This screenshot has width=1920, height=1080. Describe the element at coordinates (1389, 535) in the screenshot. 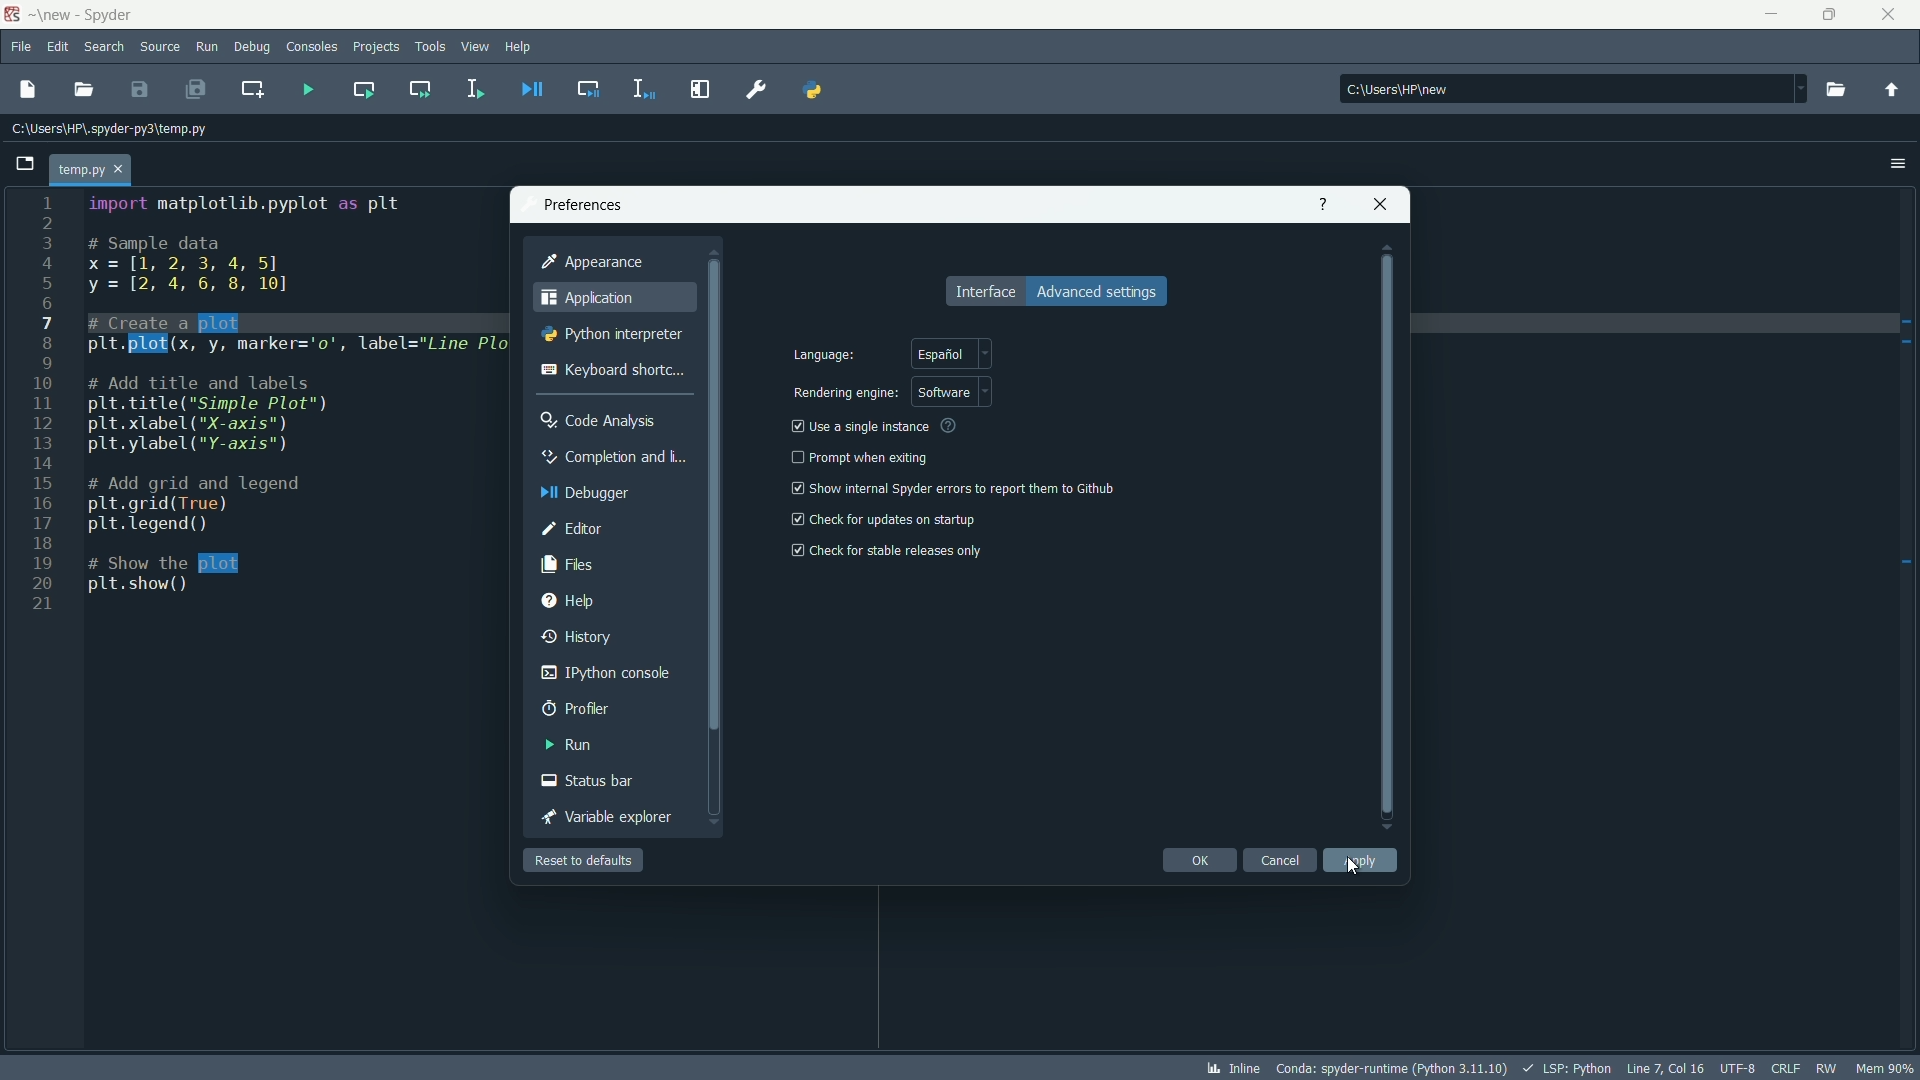

I see `vertical scrollbar` at that location.